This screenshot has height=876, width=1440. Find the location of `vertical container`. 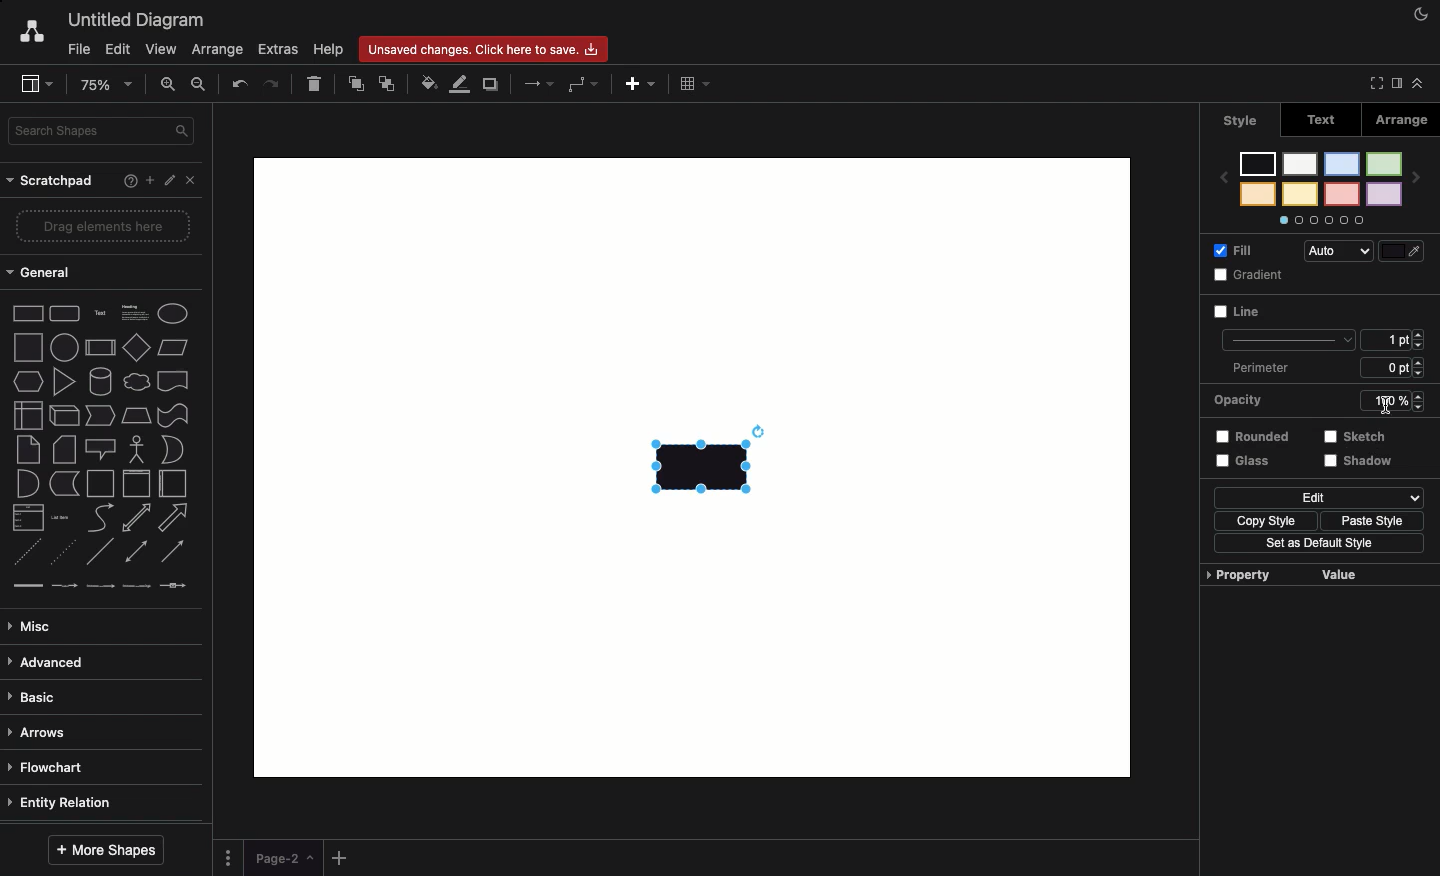

vertical container is located at coordinates (135, 485).